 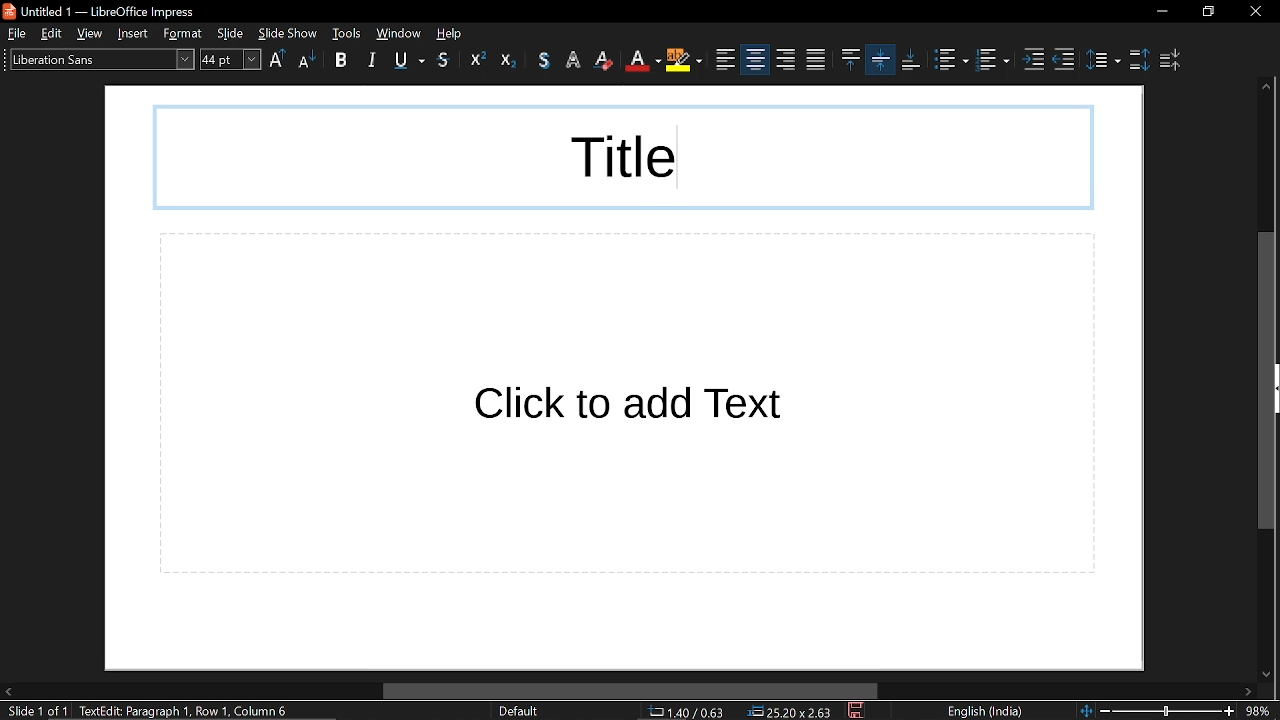 What do you see at coordinates (34, 712) in the screenshot?
I see `slide 1 of 1` at bounding box center [34, 712].